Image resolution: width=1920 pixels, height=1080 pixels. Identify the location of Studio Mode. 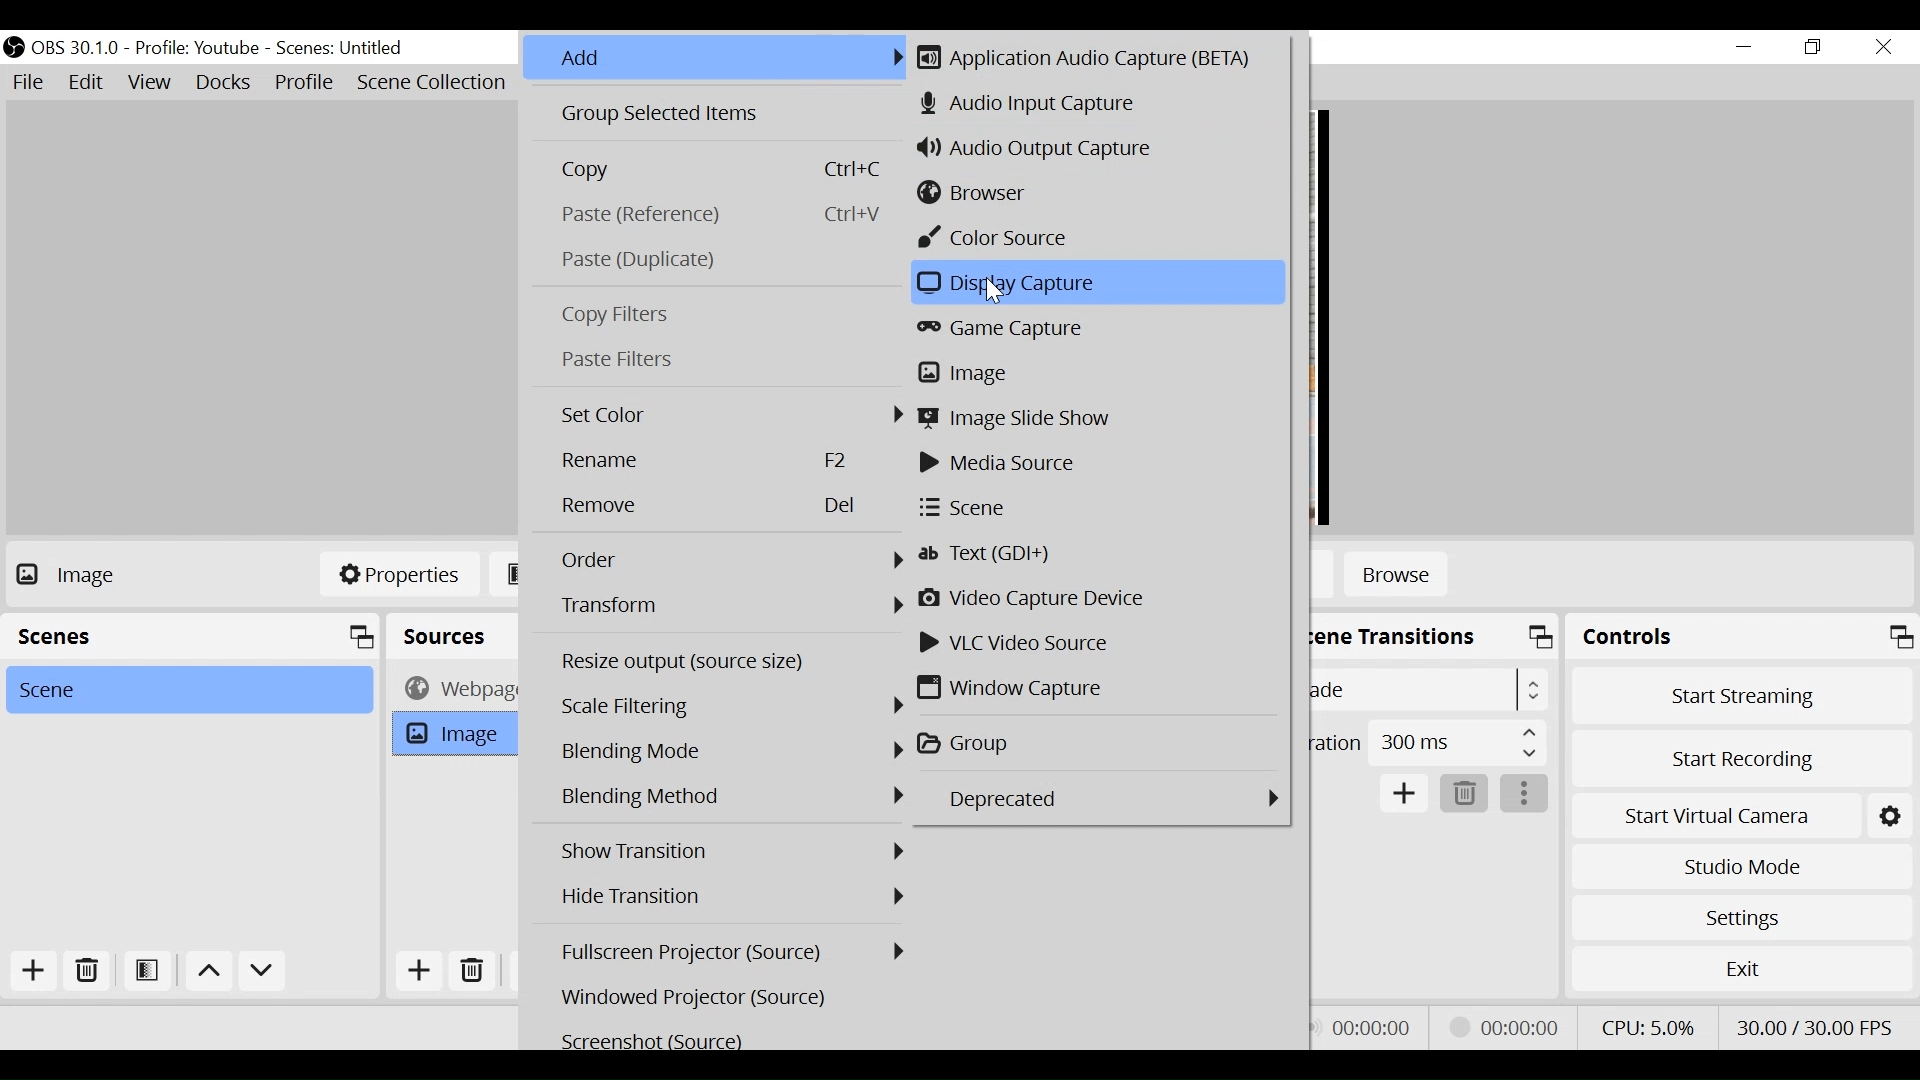
(1741, 868).